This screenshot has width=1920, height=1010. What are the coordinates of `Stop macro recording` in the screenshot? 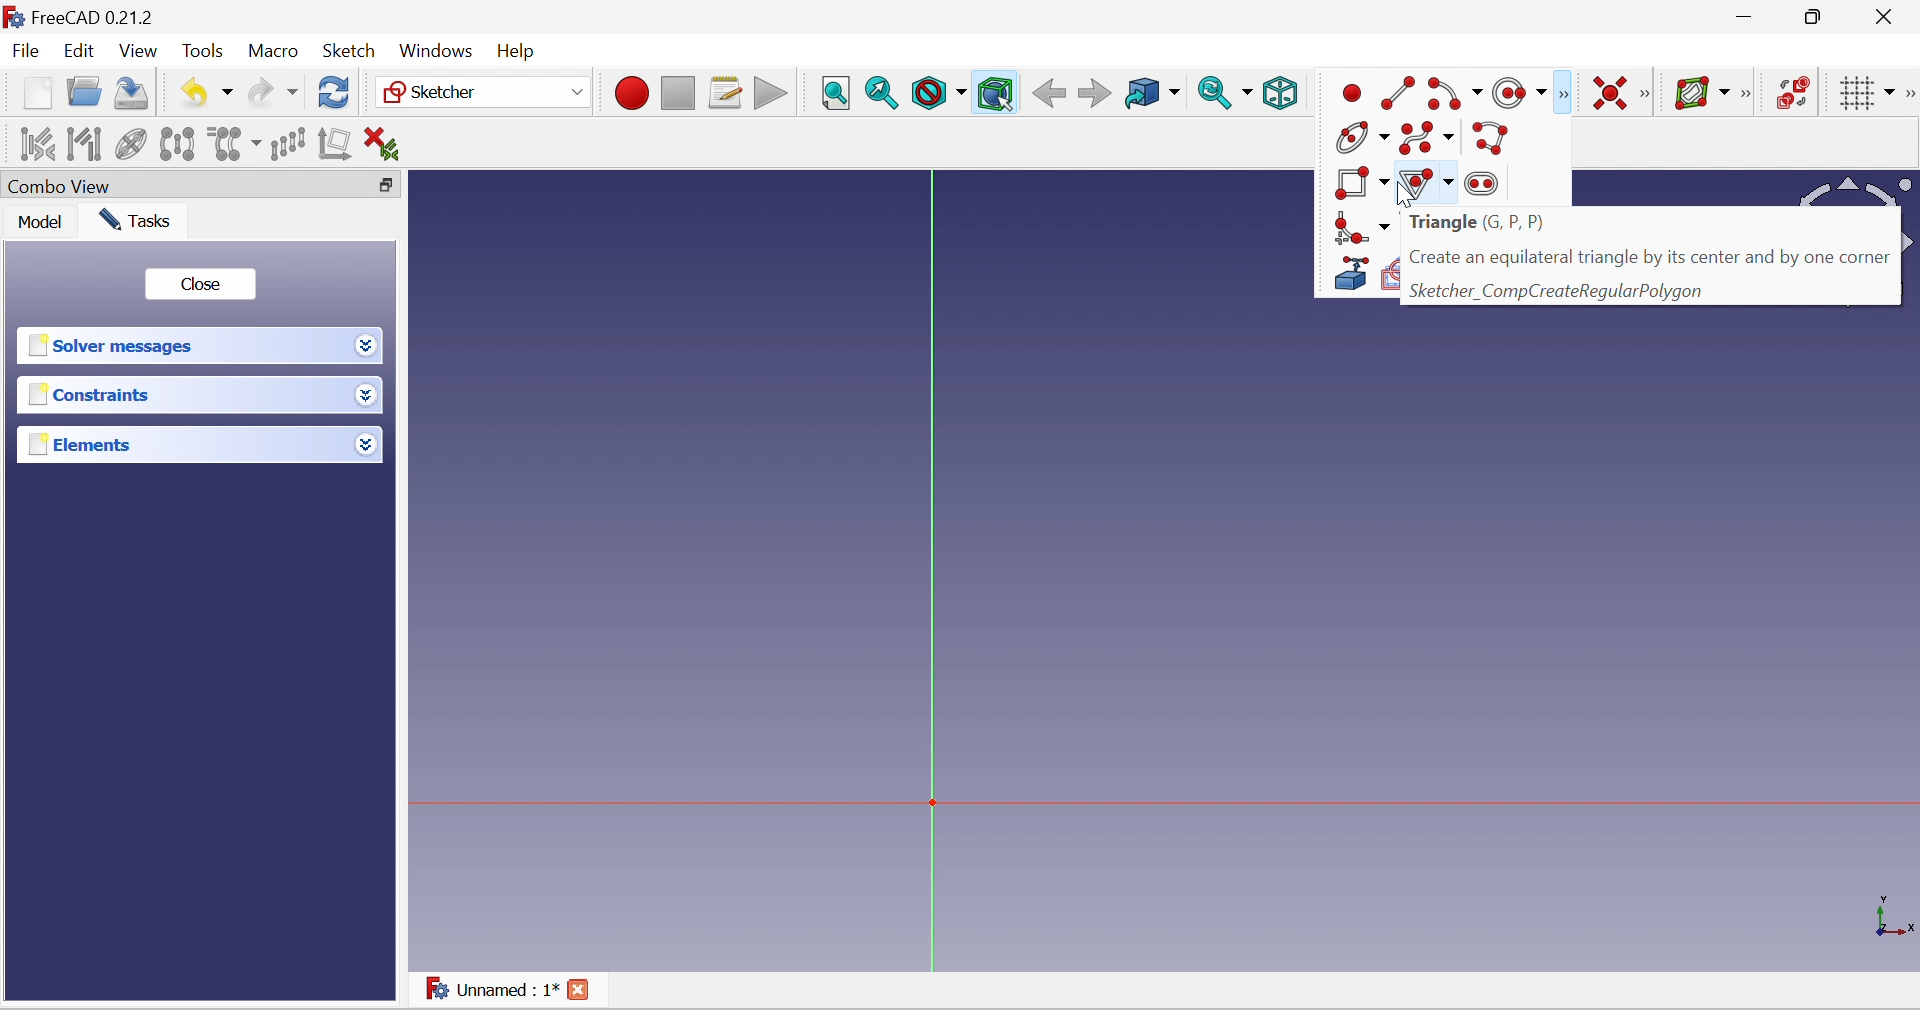 It's located at (678, 92).